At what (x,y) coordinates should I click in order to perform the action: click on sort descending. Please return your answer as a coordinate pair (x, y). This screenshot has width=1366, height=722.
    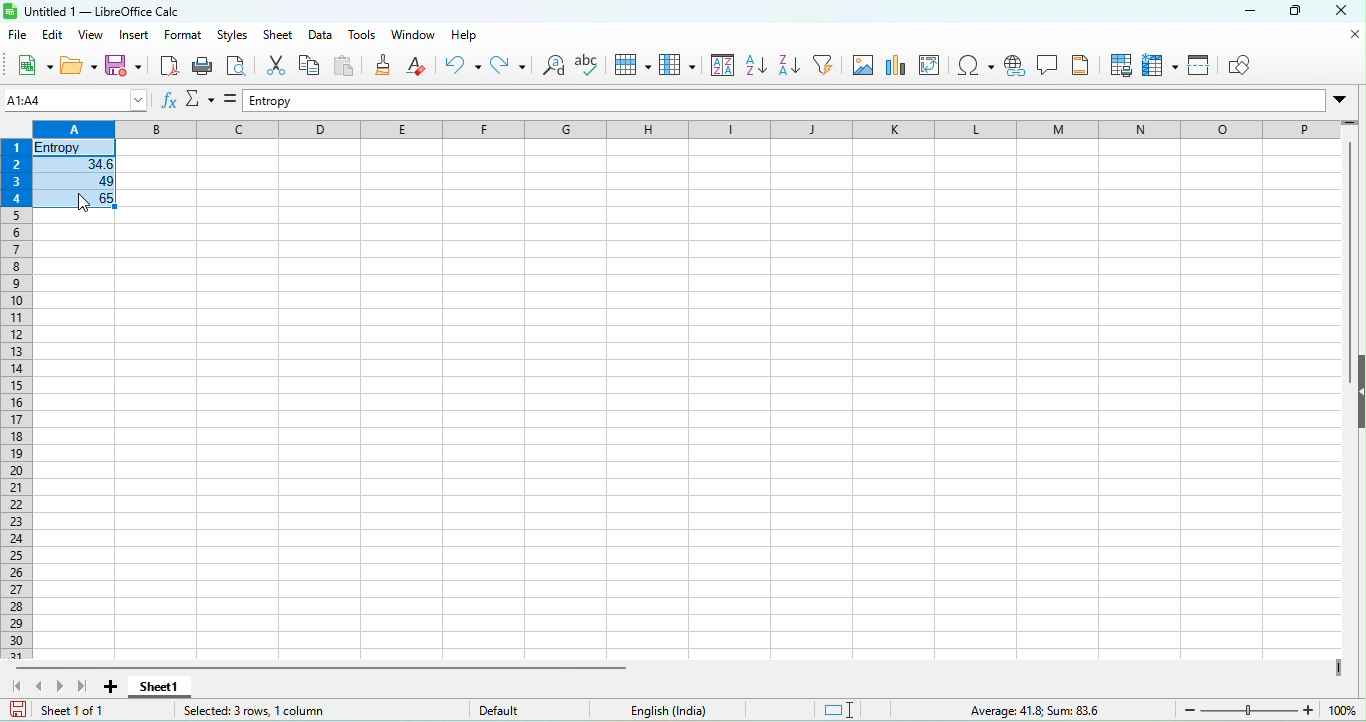
    Looking at the image, I should click on (794, 68).